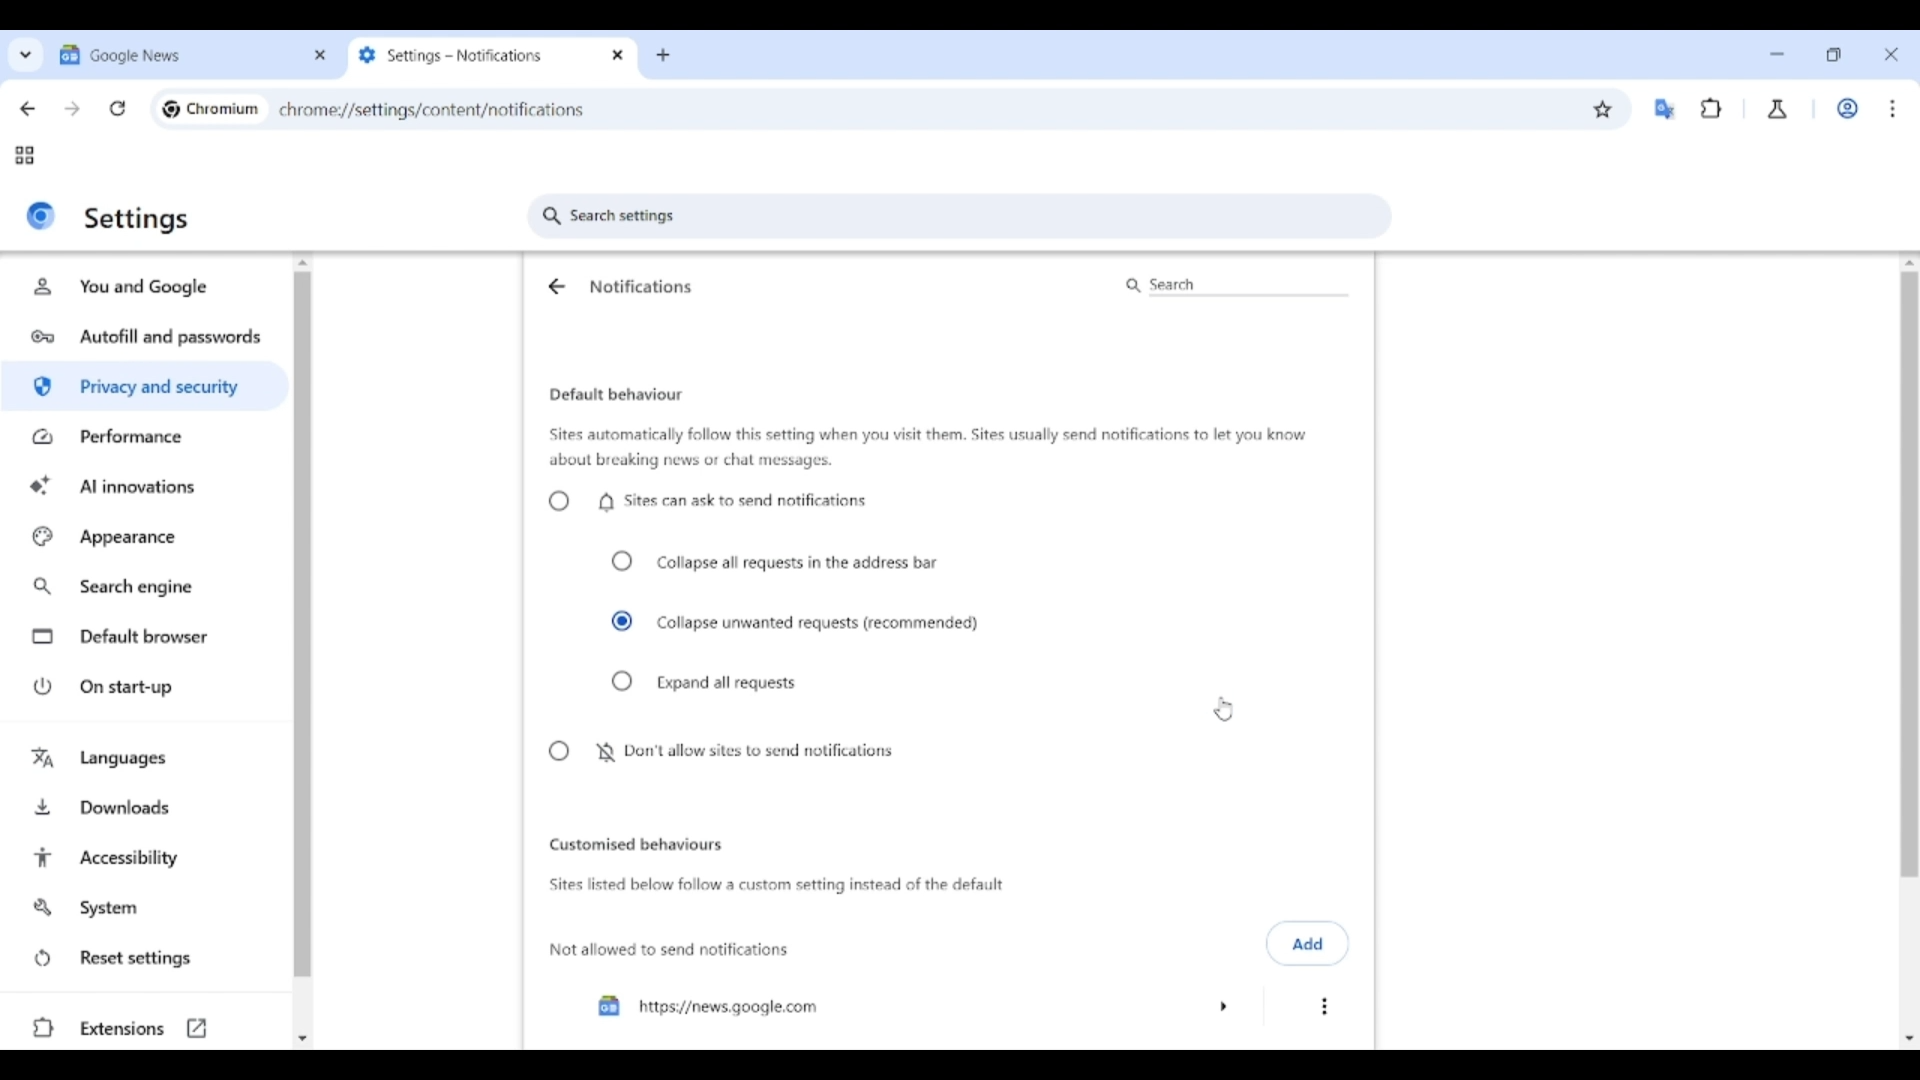 This screenshot has width=1920, height=1080. What do you see at coordinates (146, 587) in the screenshot?
I see `Search engine` at bounding box center [146, 587].